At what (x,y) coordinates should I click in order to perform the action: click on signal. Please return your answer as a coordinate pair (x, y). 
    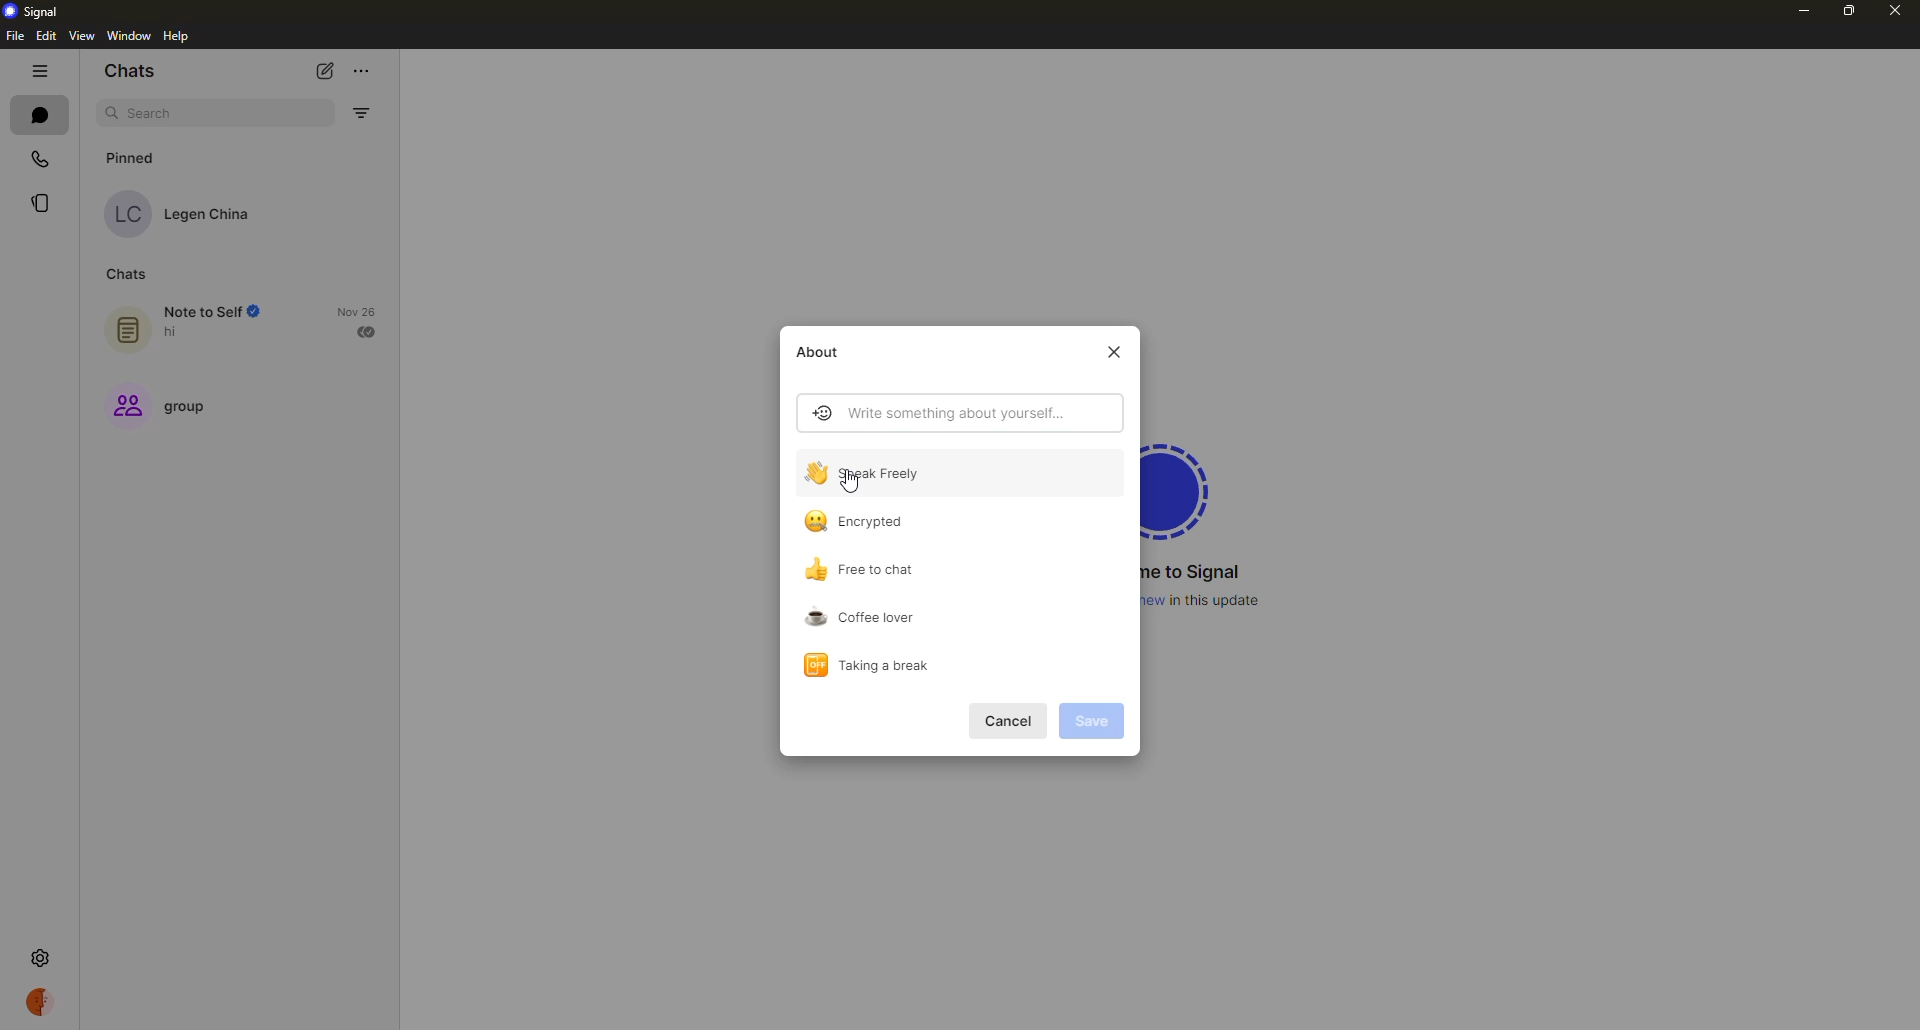
    Looking at the image, I should click on (1186, 486).